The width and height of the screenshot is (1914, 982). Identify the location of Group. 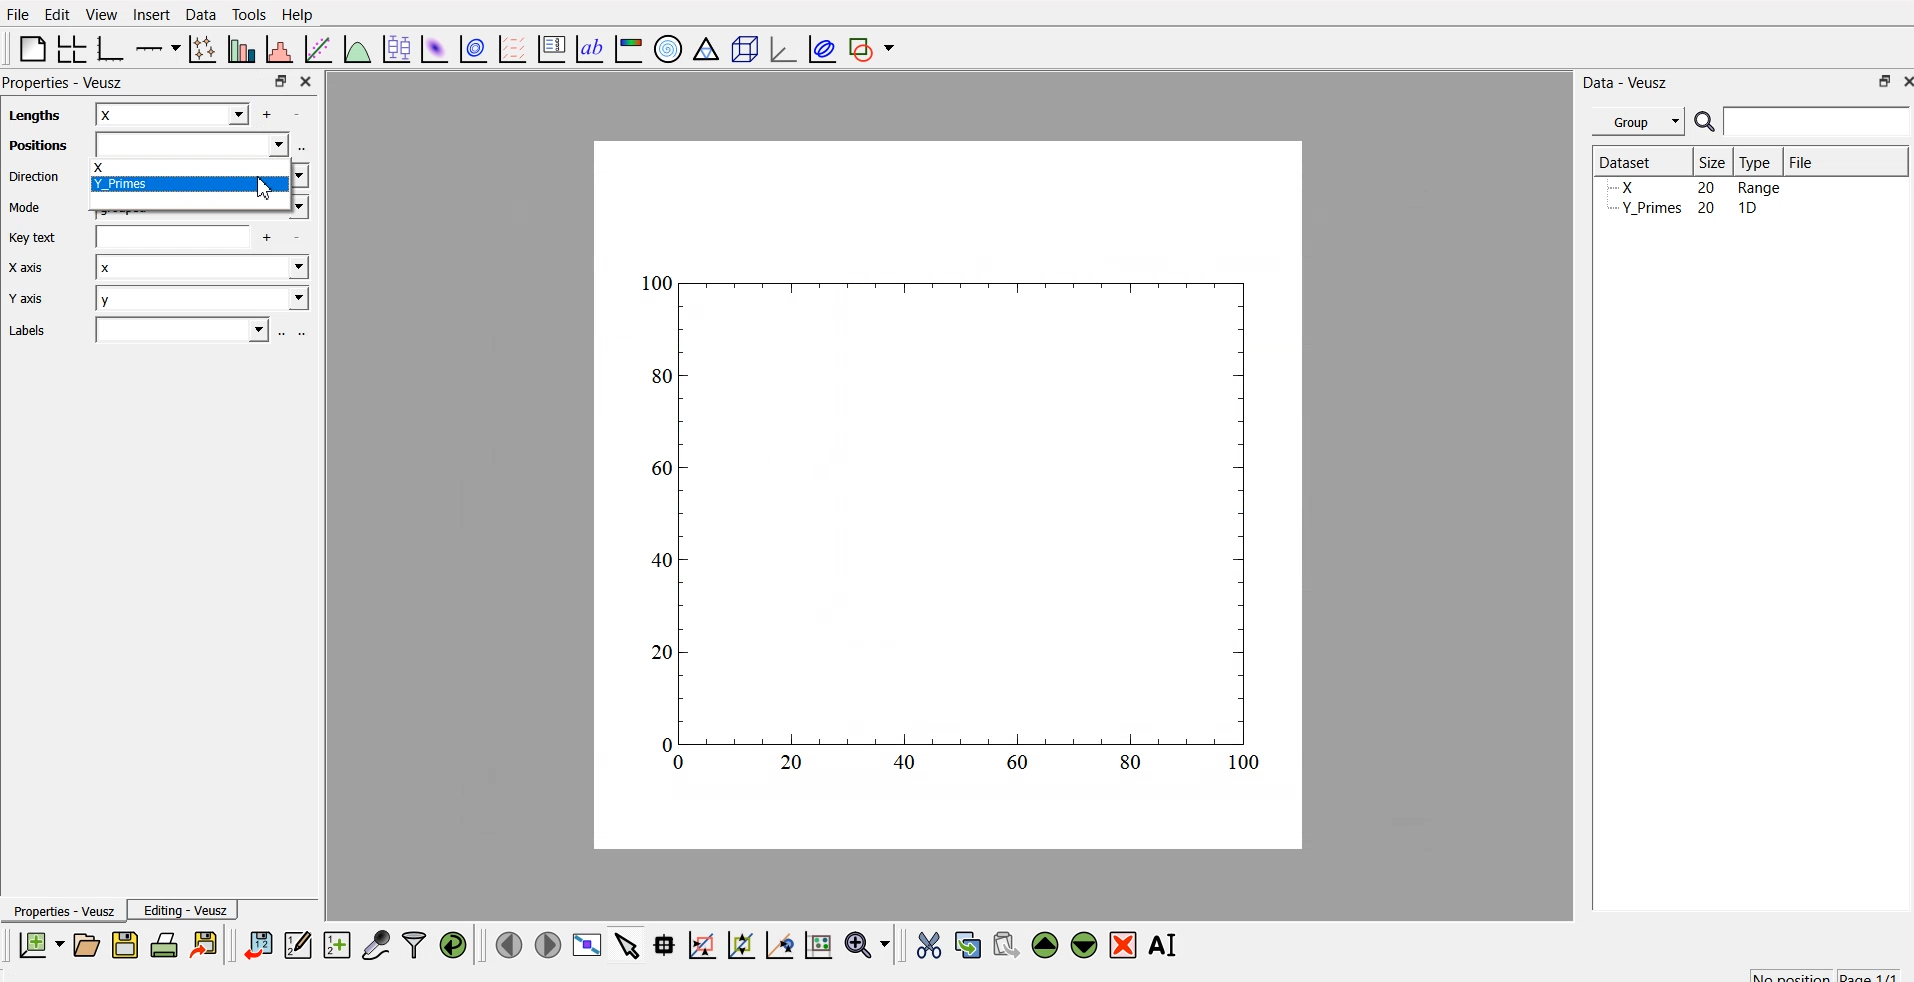
(1641, 119).